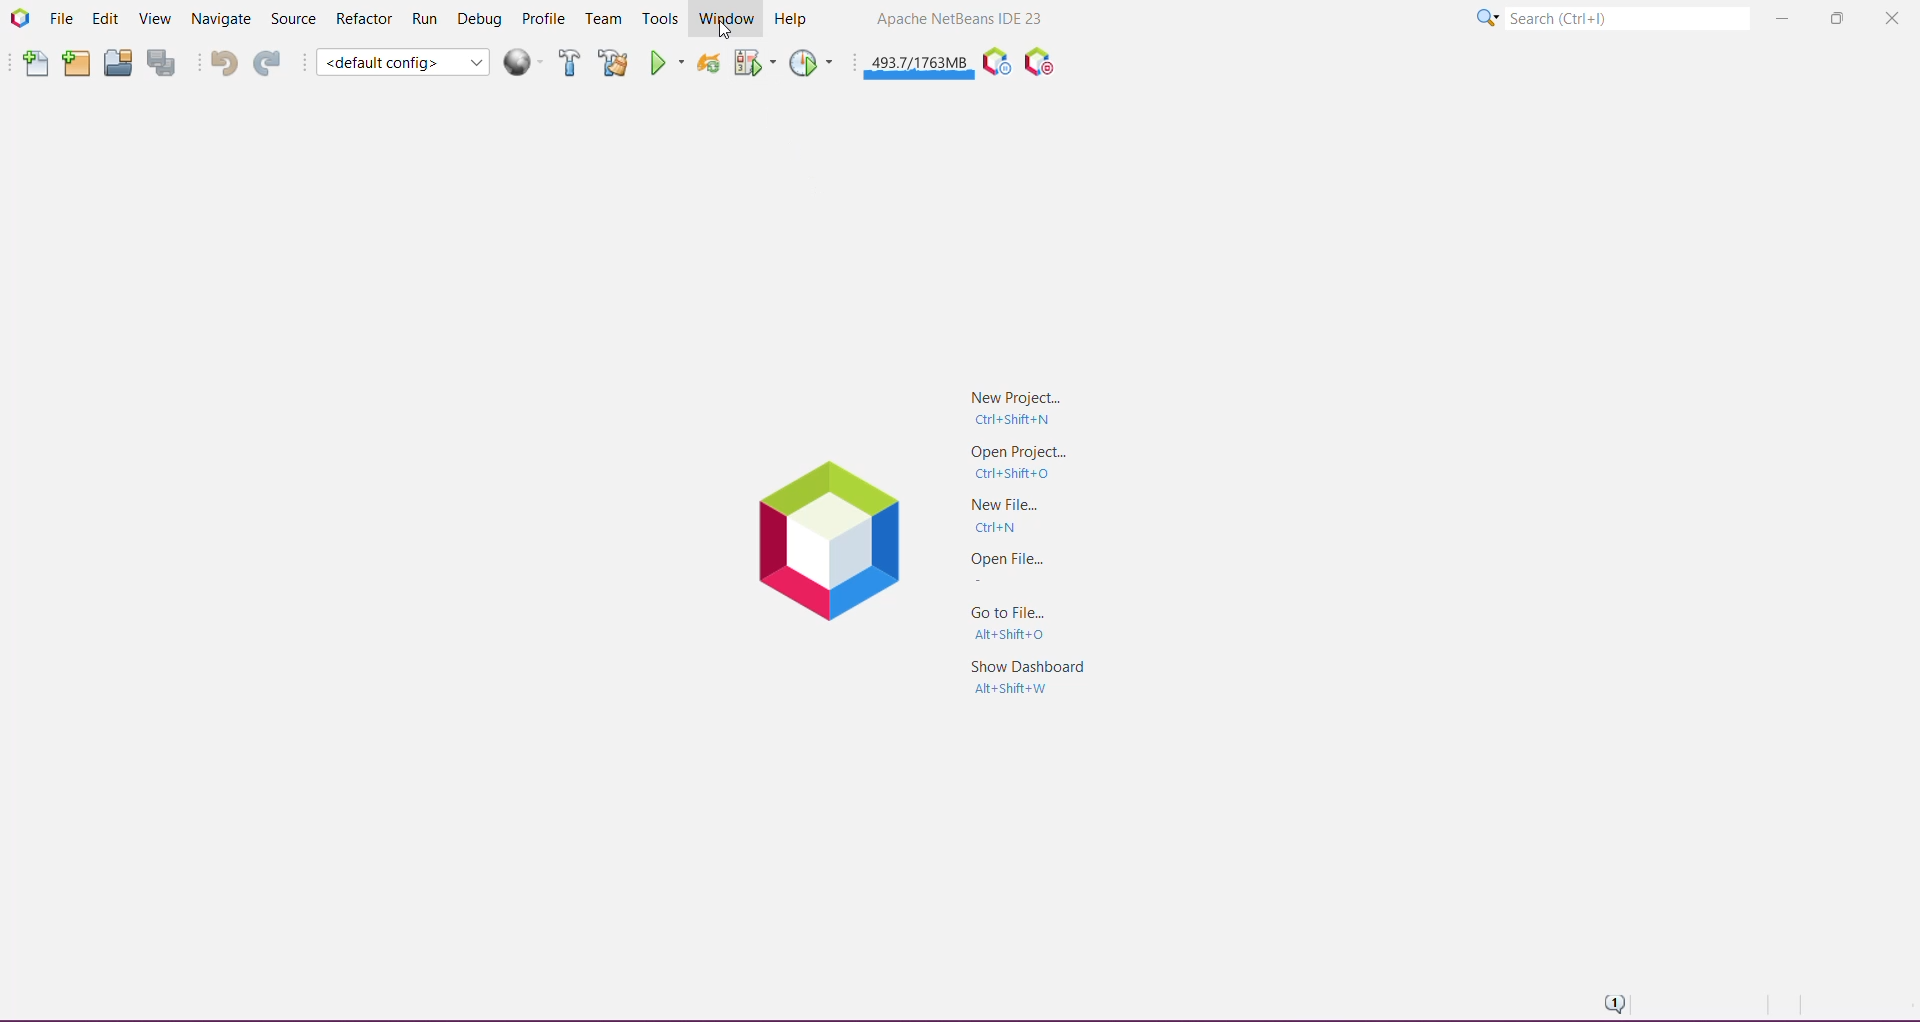  What do you see at coordinates (1889, 22) in the screenshot?
I see `Close` at bounding box center [1889, 22].